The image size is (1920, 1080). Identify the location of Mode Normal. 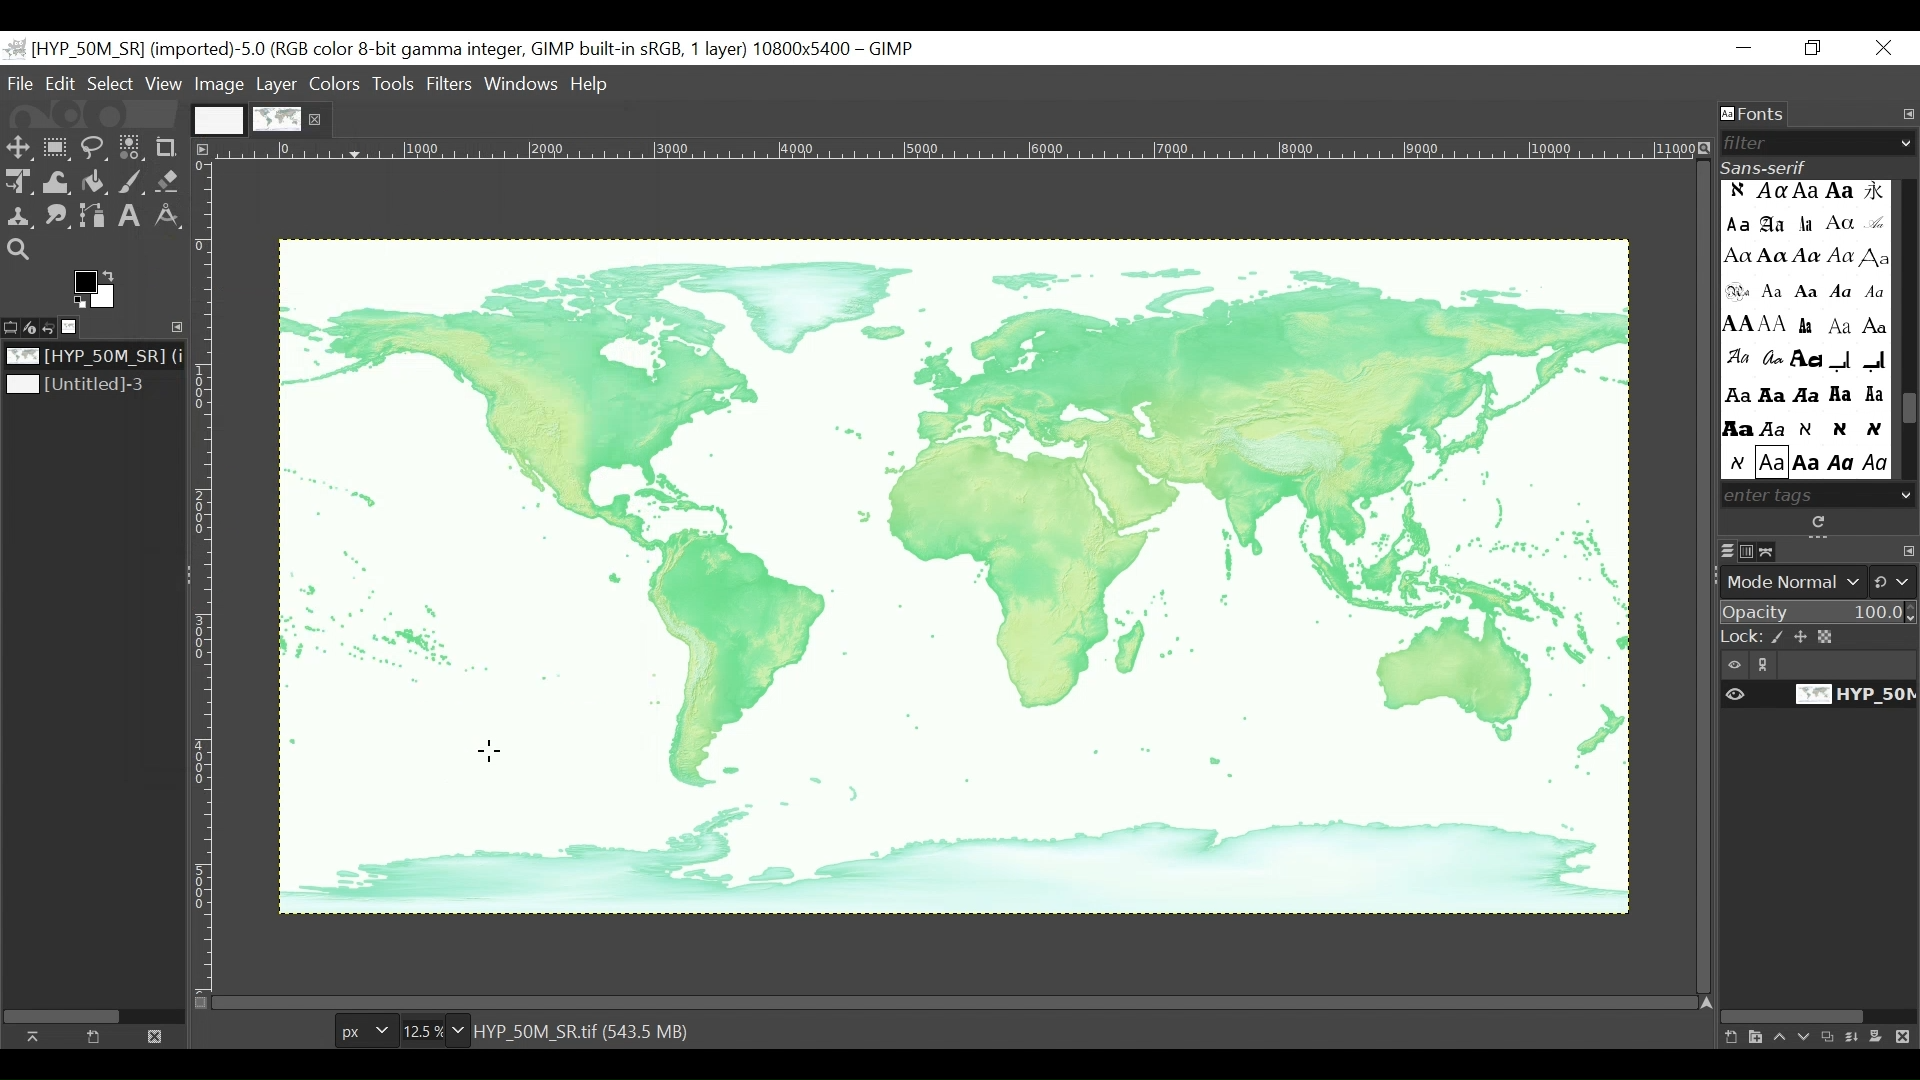
(1821, 582).